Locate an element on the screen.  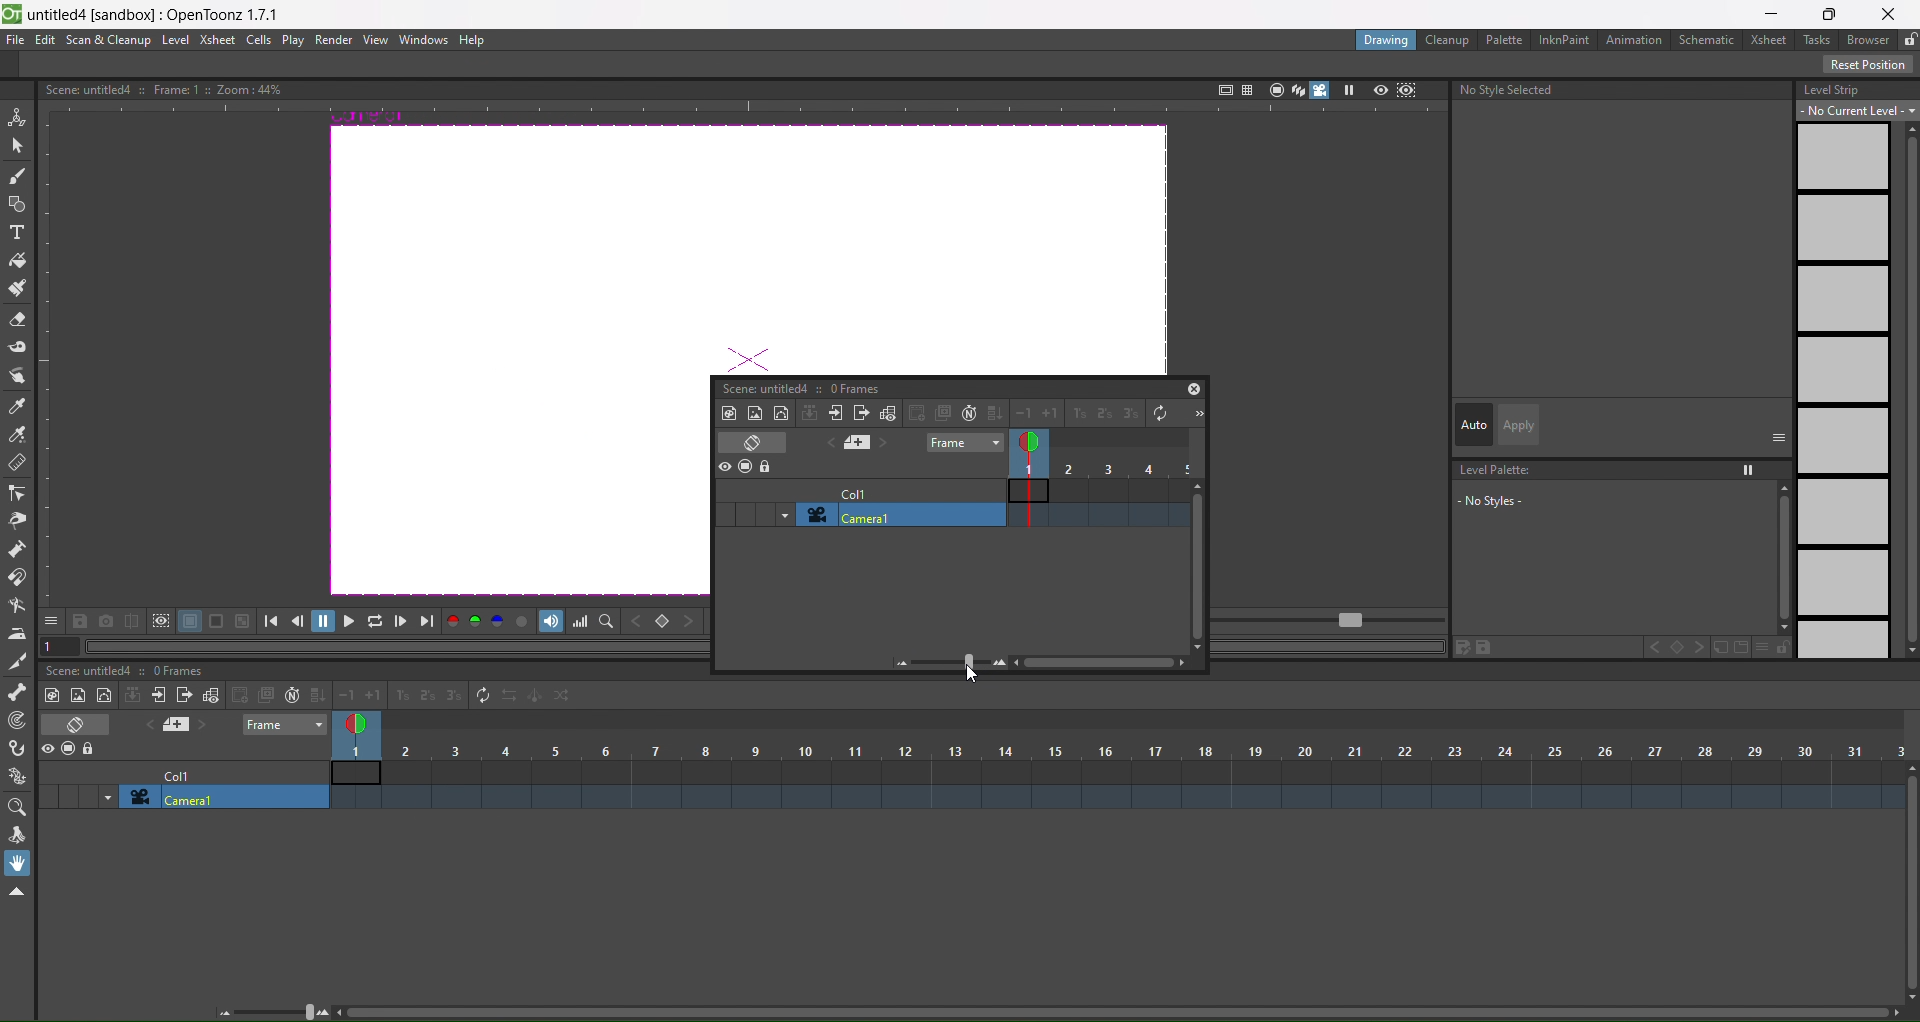
view is located at coordinates (375, 40).